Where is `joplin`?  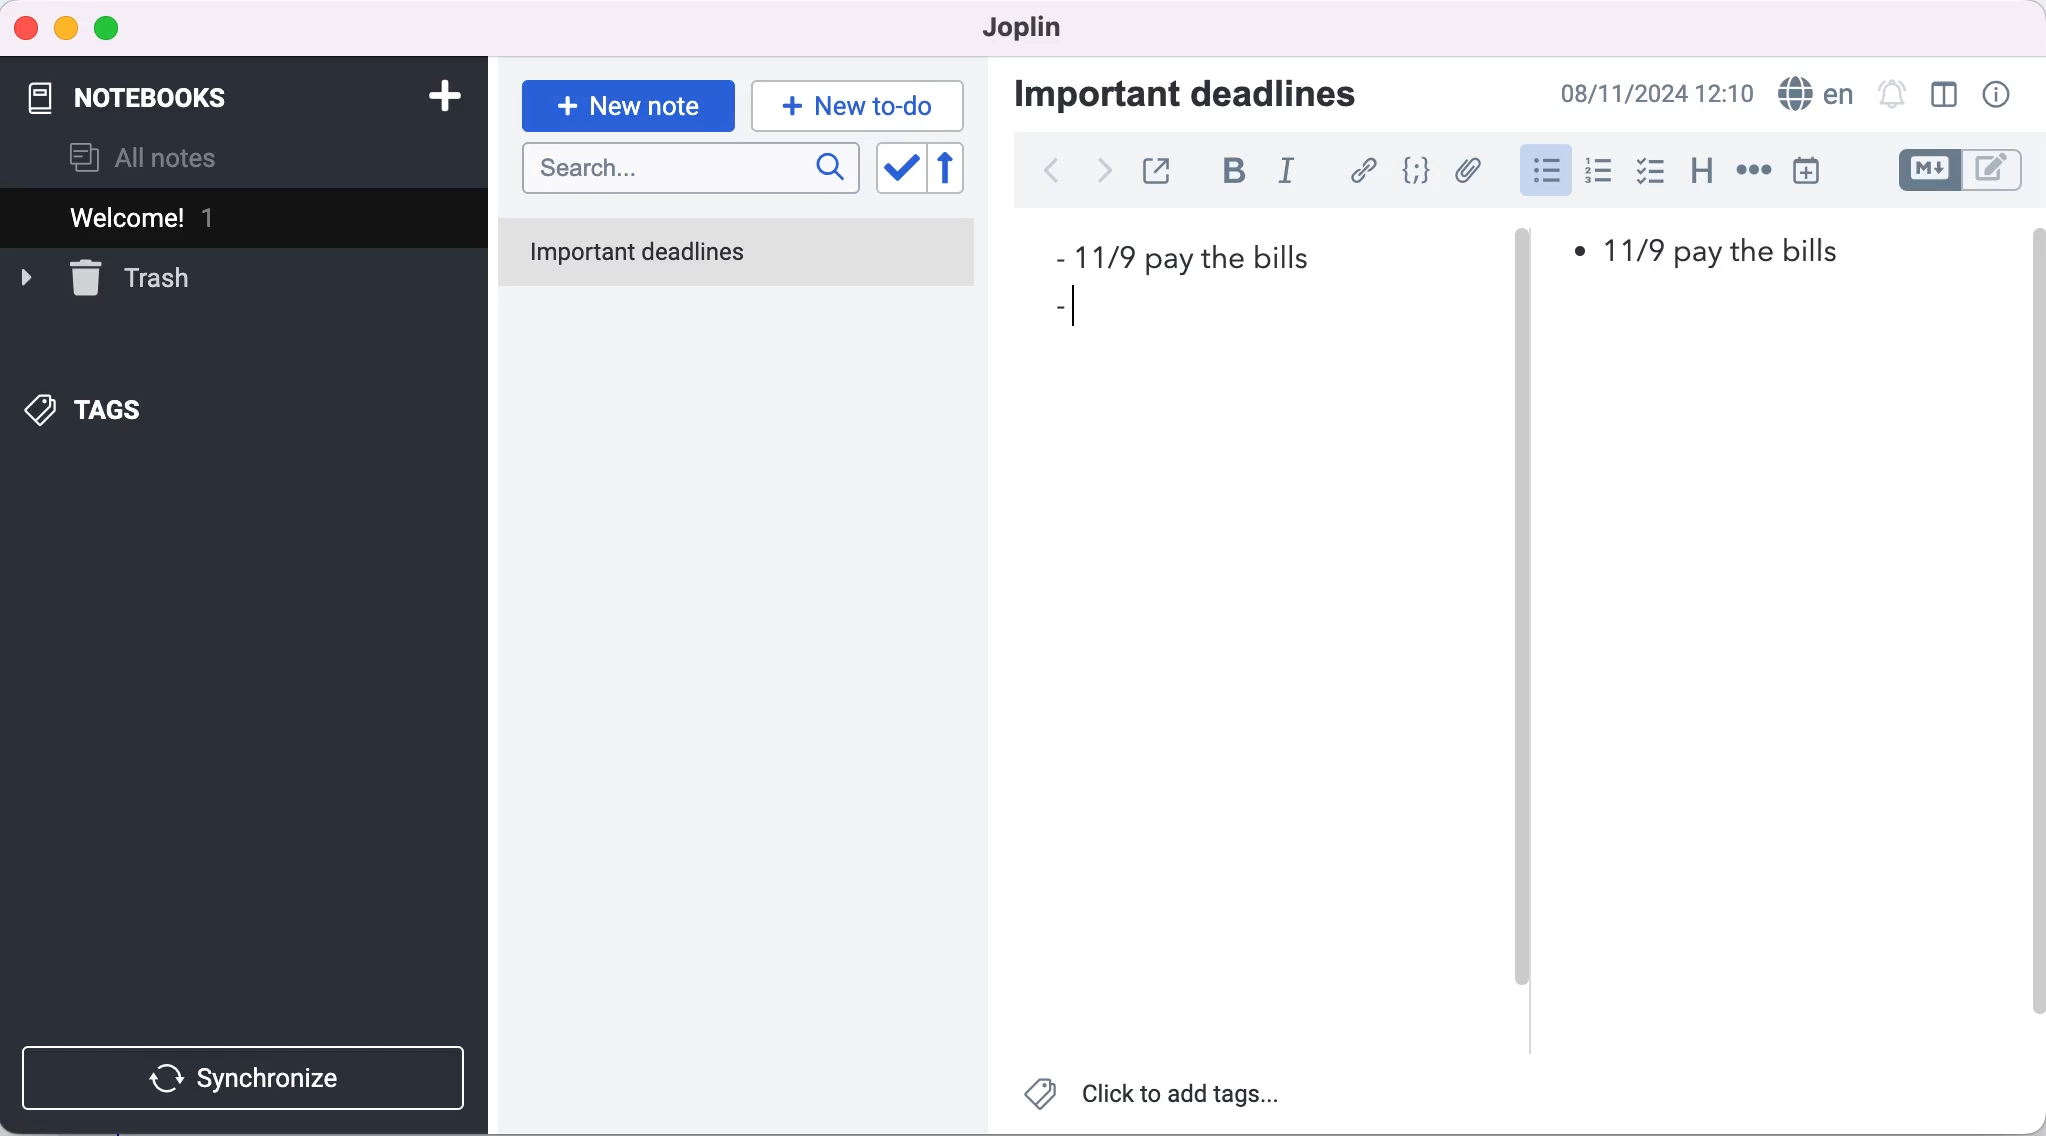
joplin is located at coordinates (1028, 30).